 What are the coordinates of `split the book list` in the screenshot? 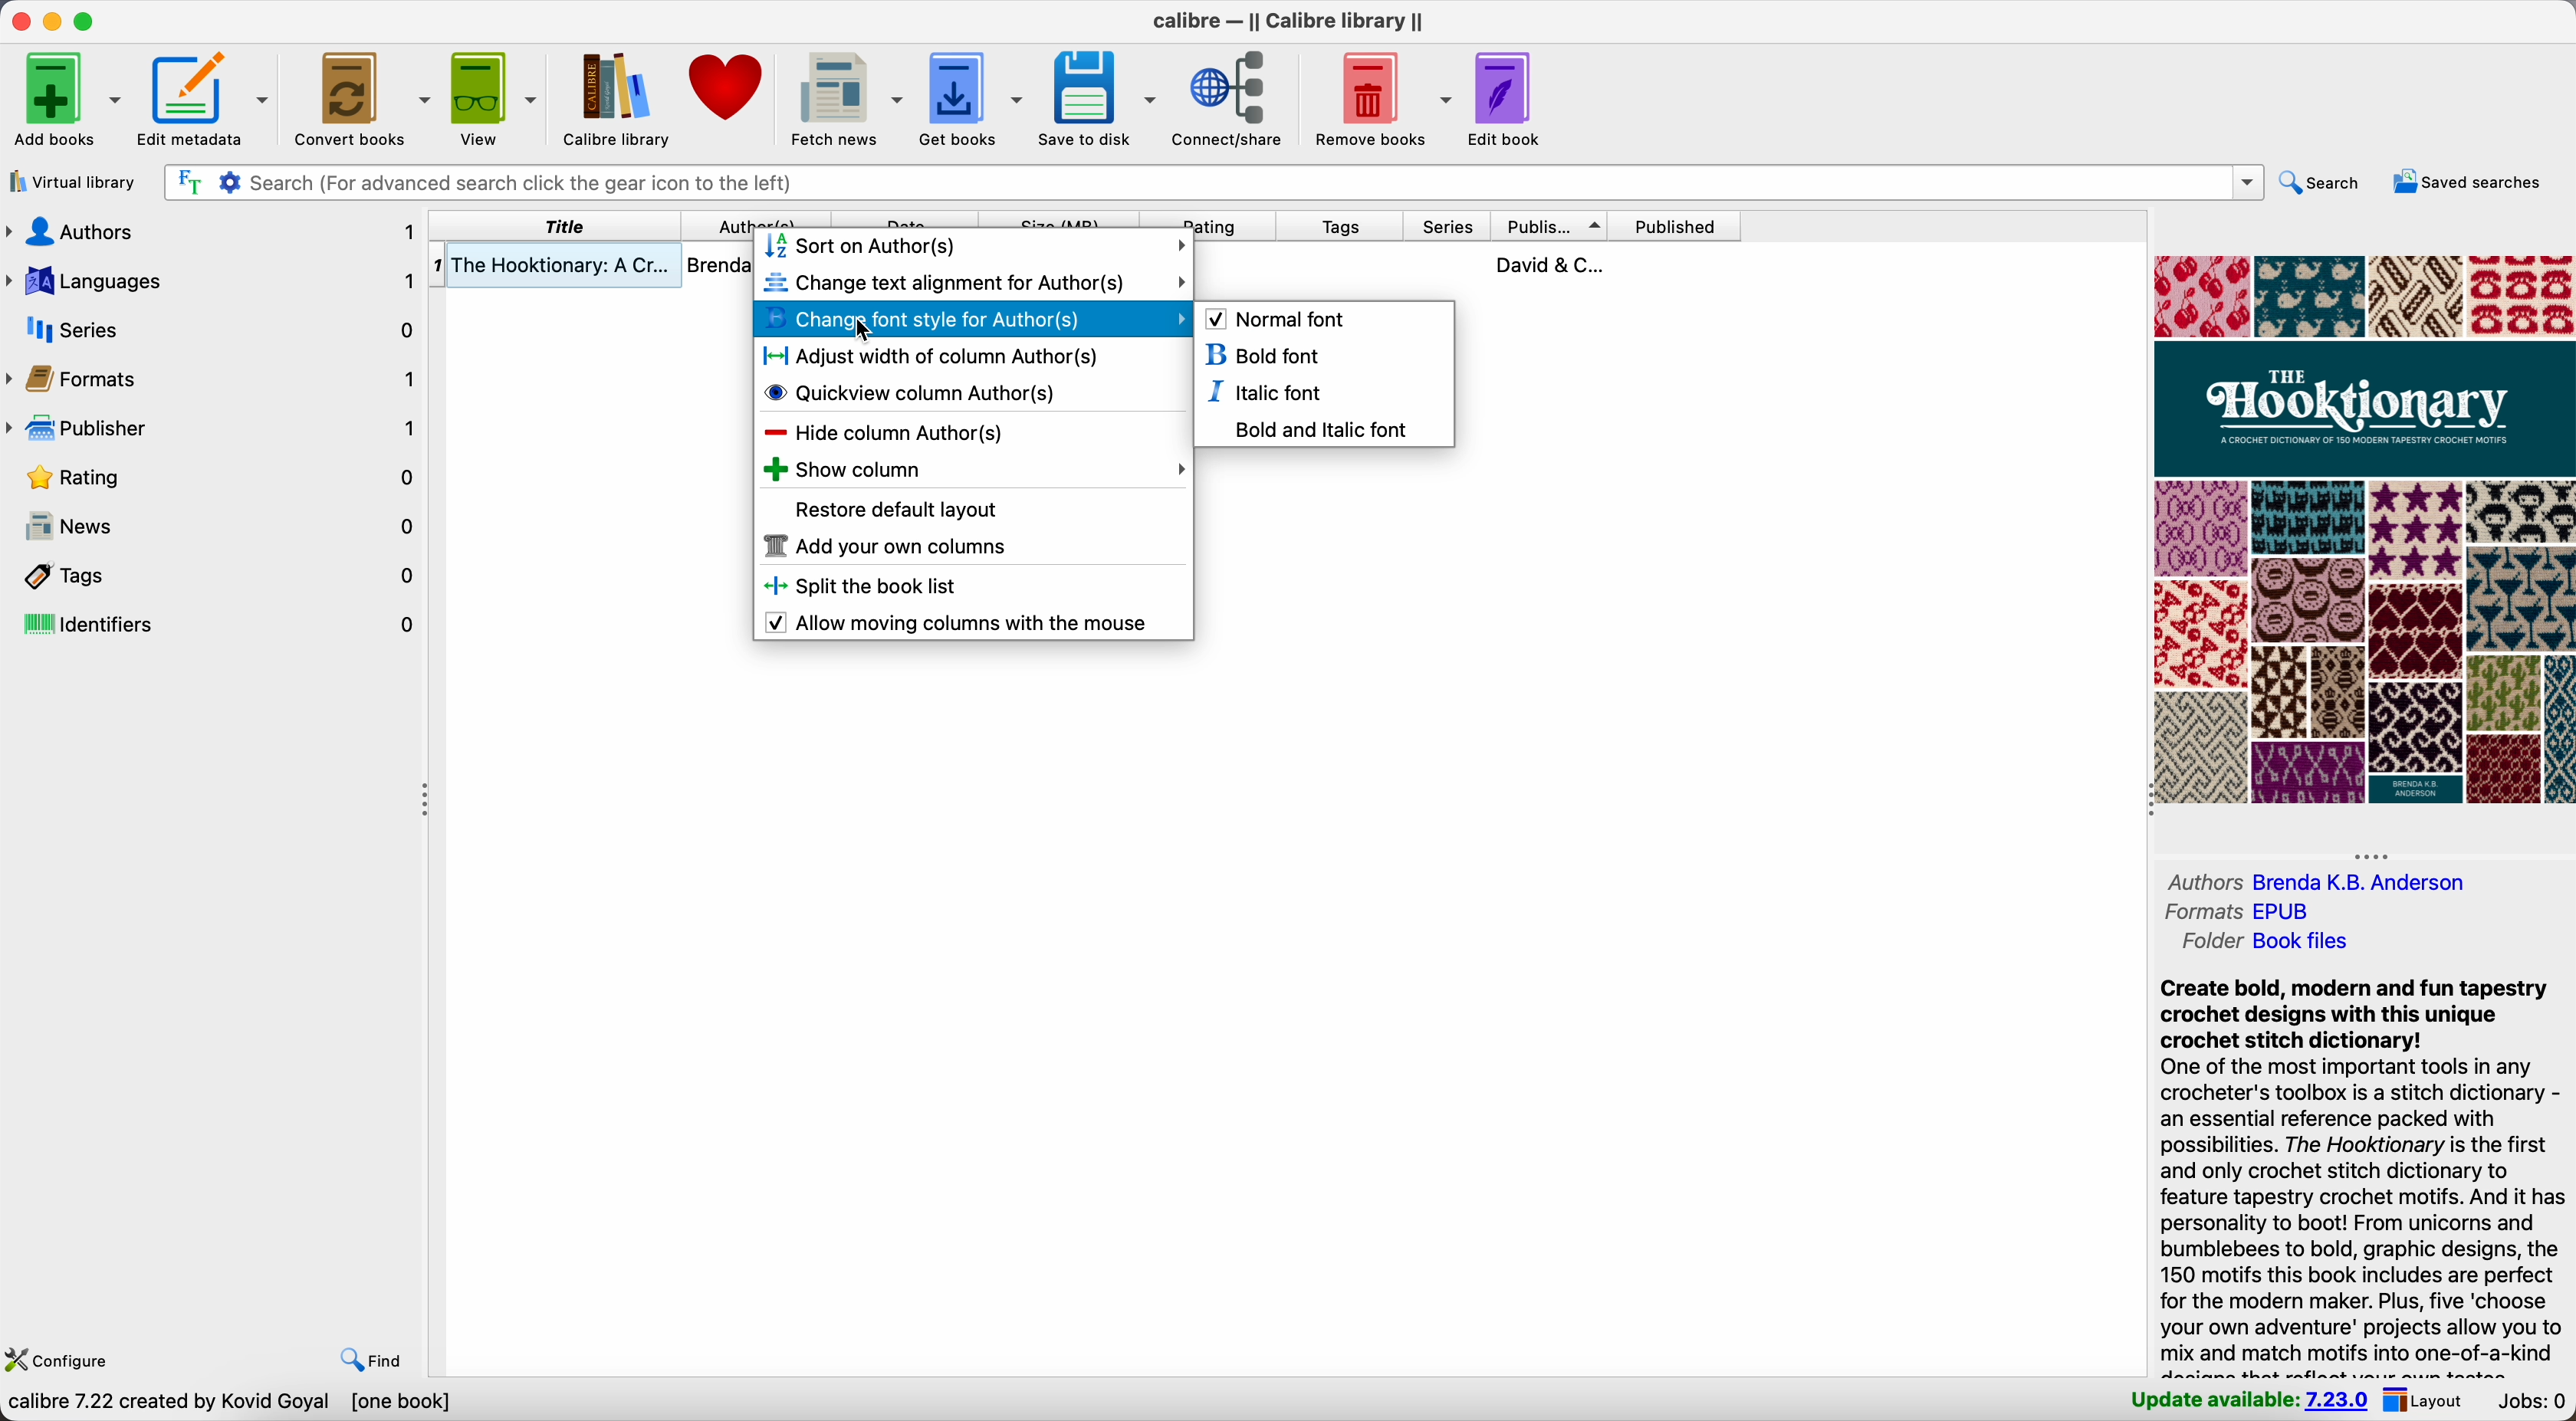 It's located at (873, 587).